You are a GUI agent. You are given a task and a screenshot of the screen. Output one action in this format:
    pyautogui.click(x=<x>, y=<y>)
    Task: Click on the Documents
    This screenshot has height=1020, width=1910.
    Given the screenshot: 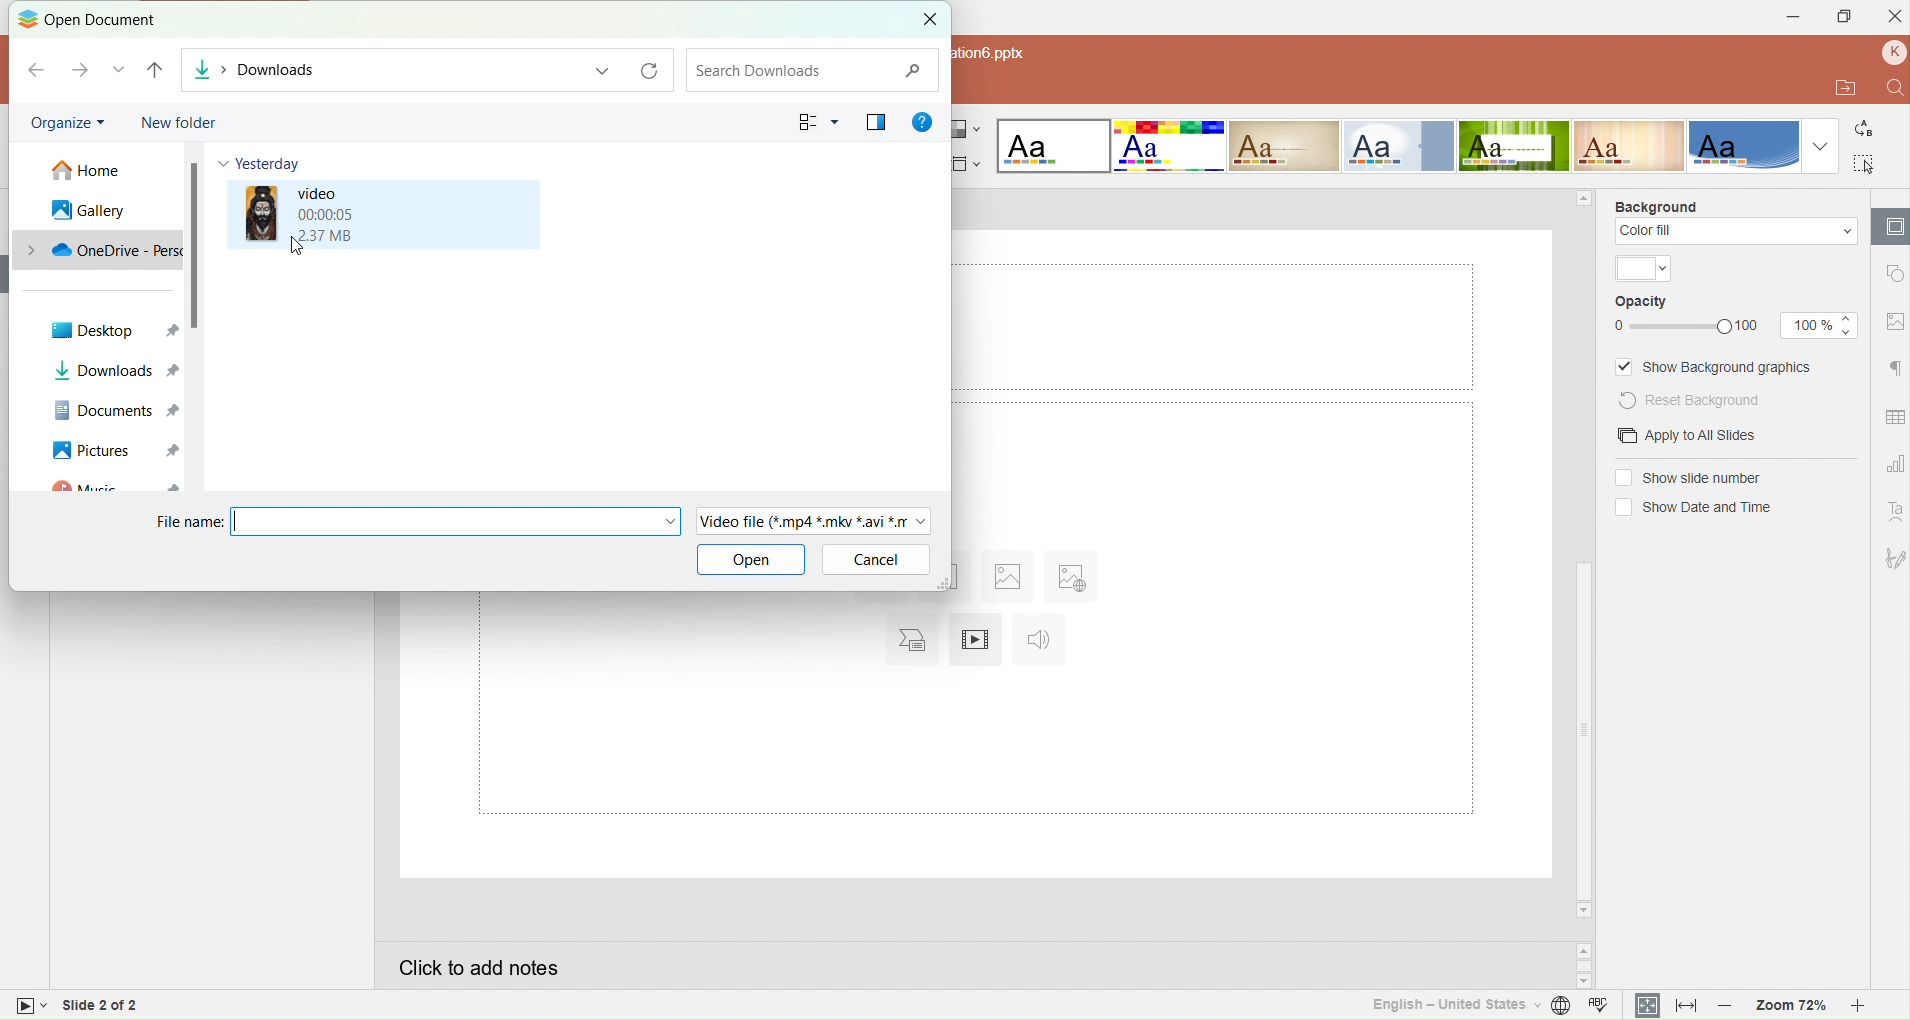 What is the action you would take?
    pyautogui.click(x=113, y=410)
    